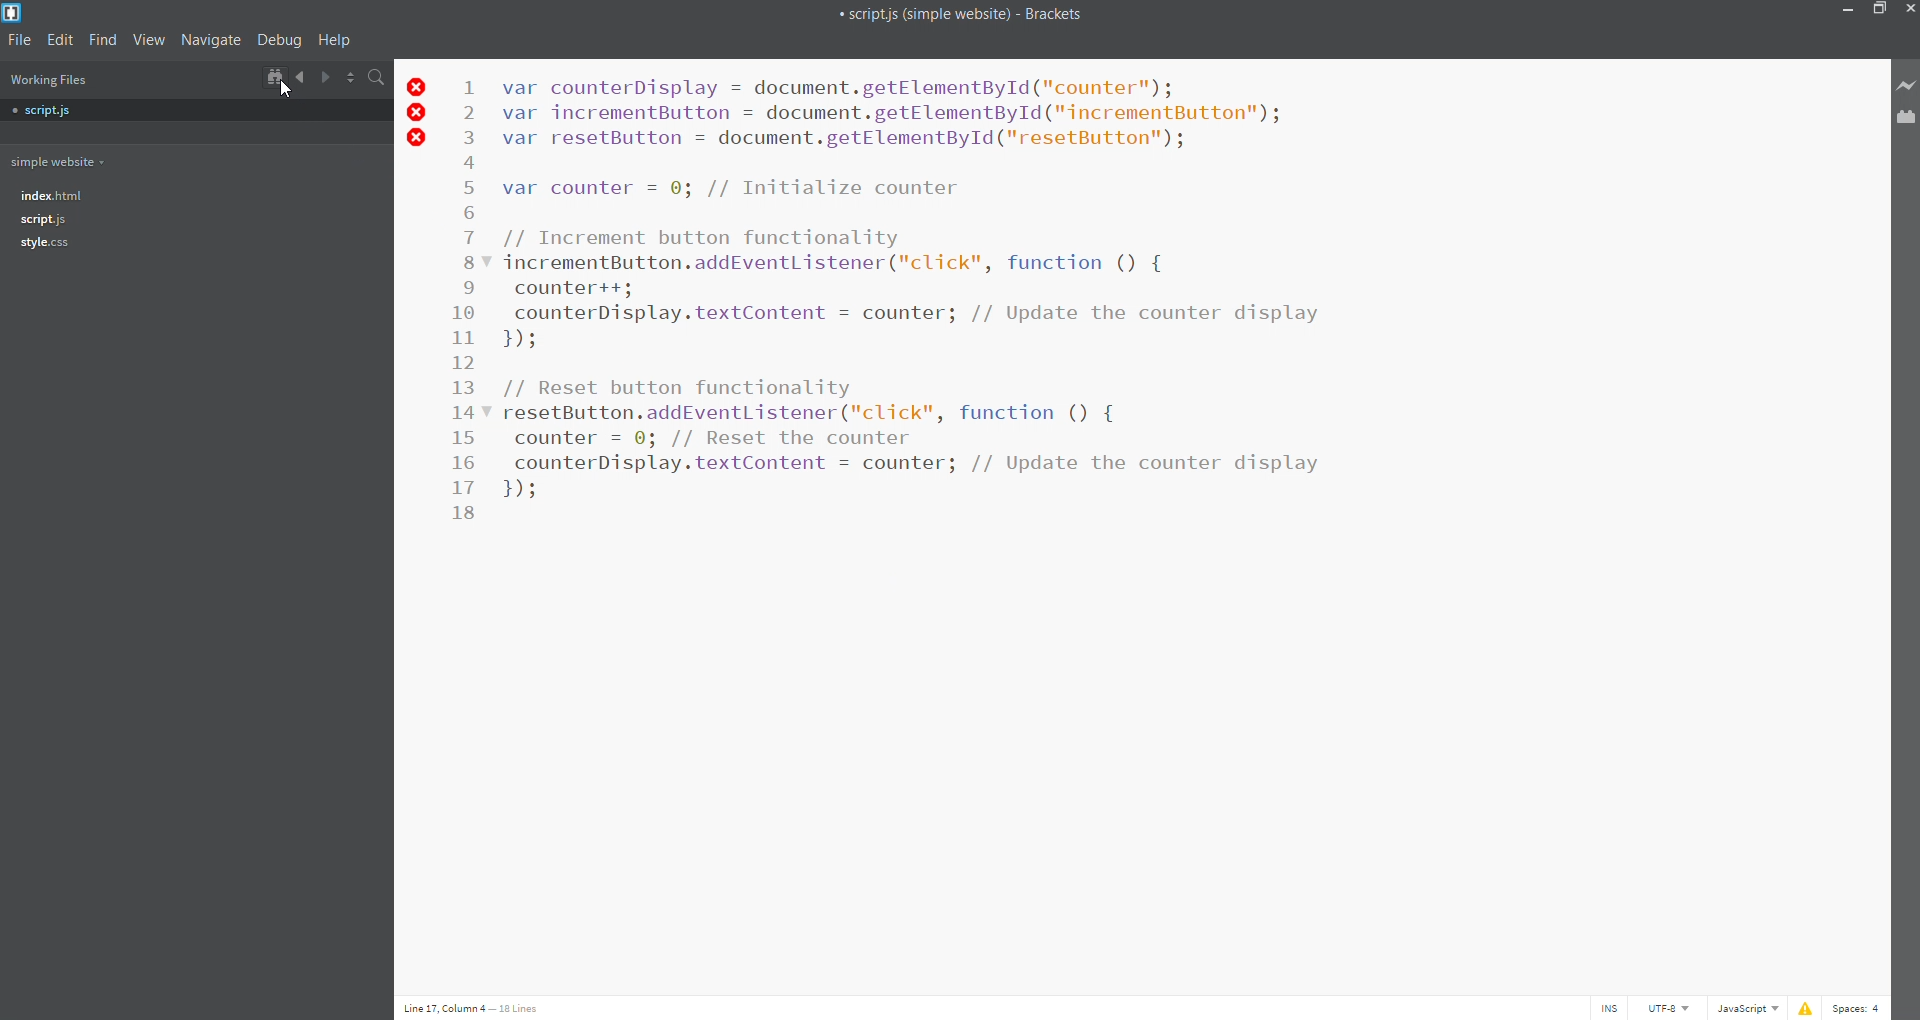 The height and width of the screenshot is (1020, 1920). I want to click on debug, so click(279, 41).